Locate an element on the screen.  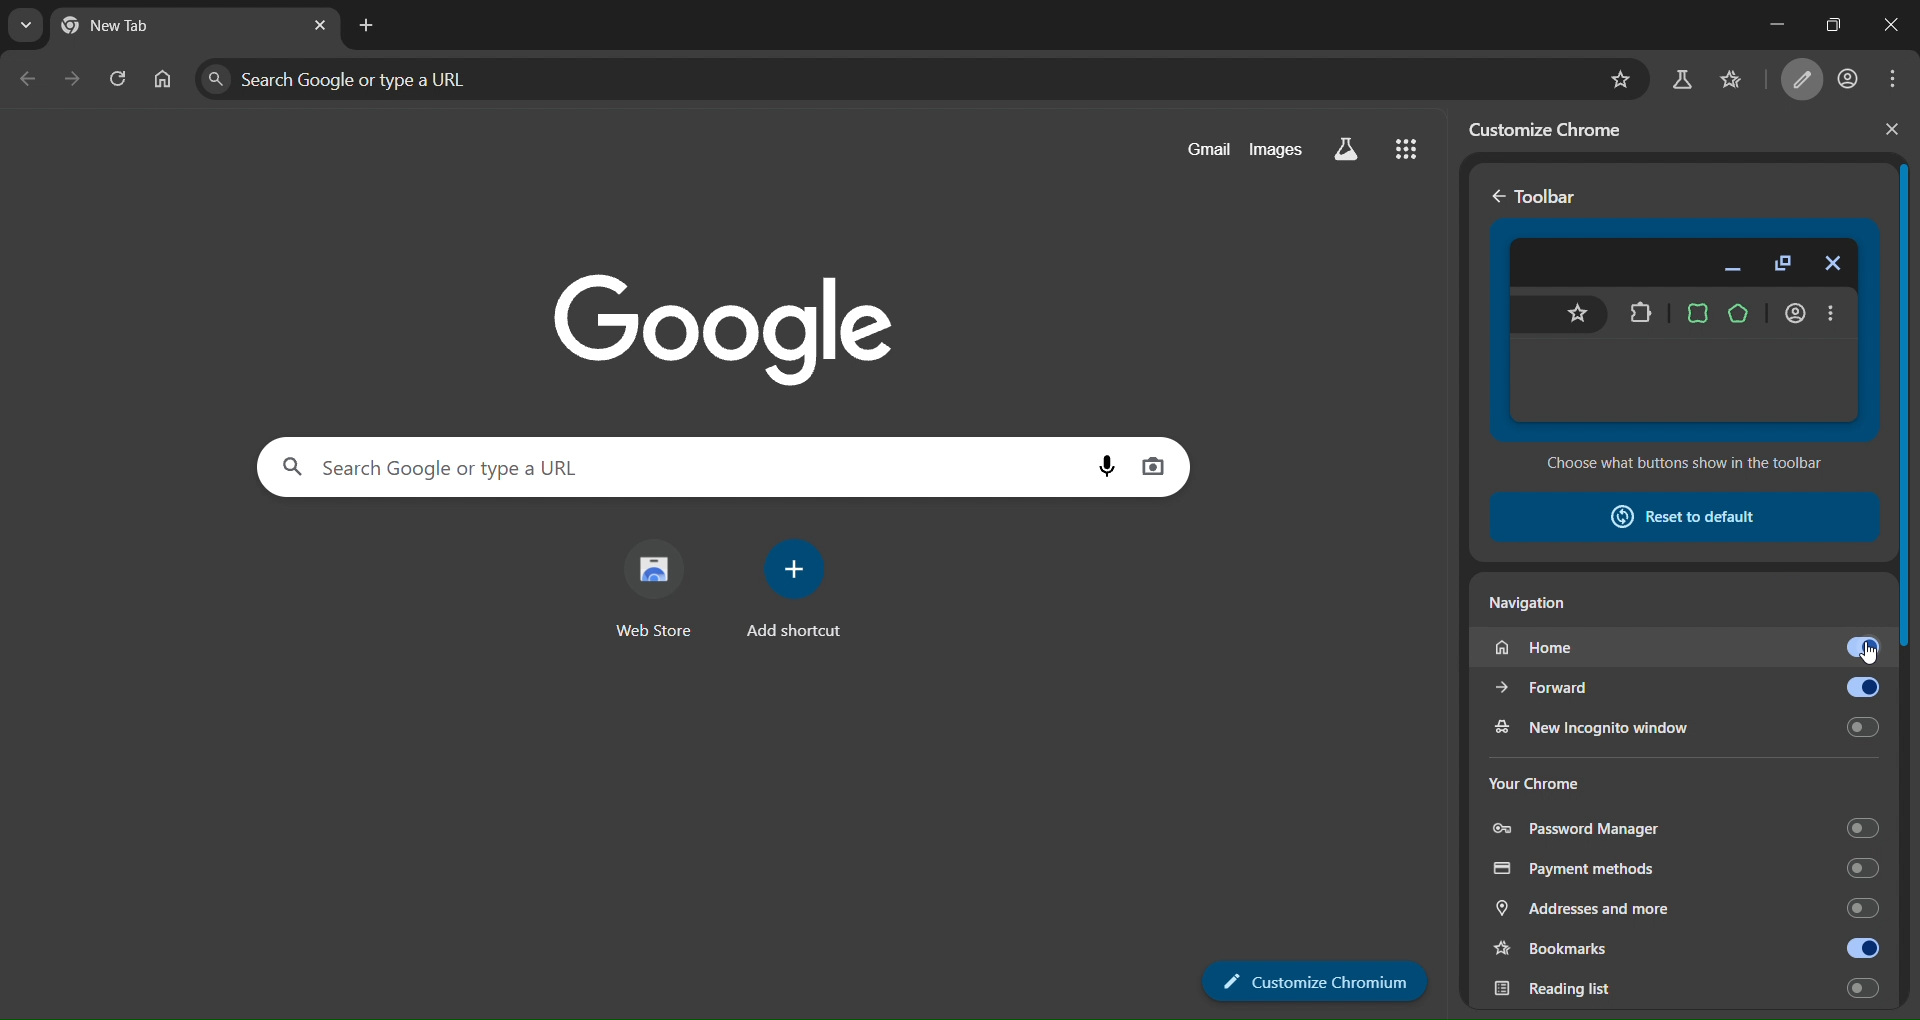
search tabs is located at coordinates (20, 26).